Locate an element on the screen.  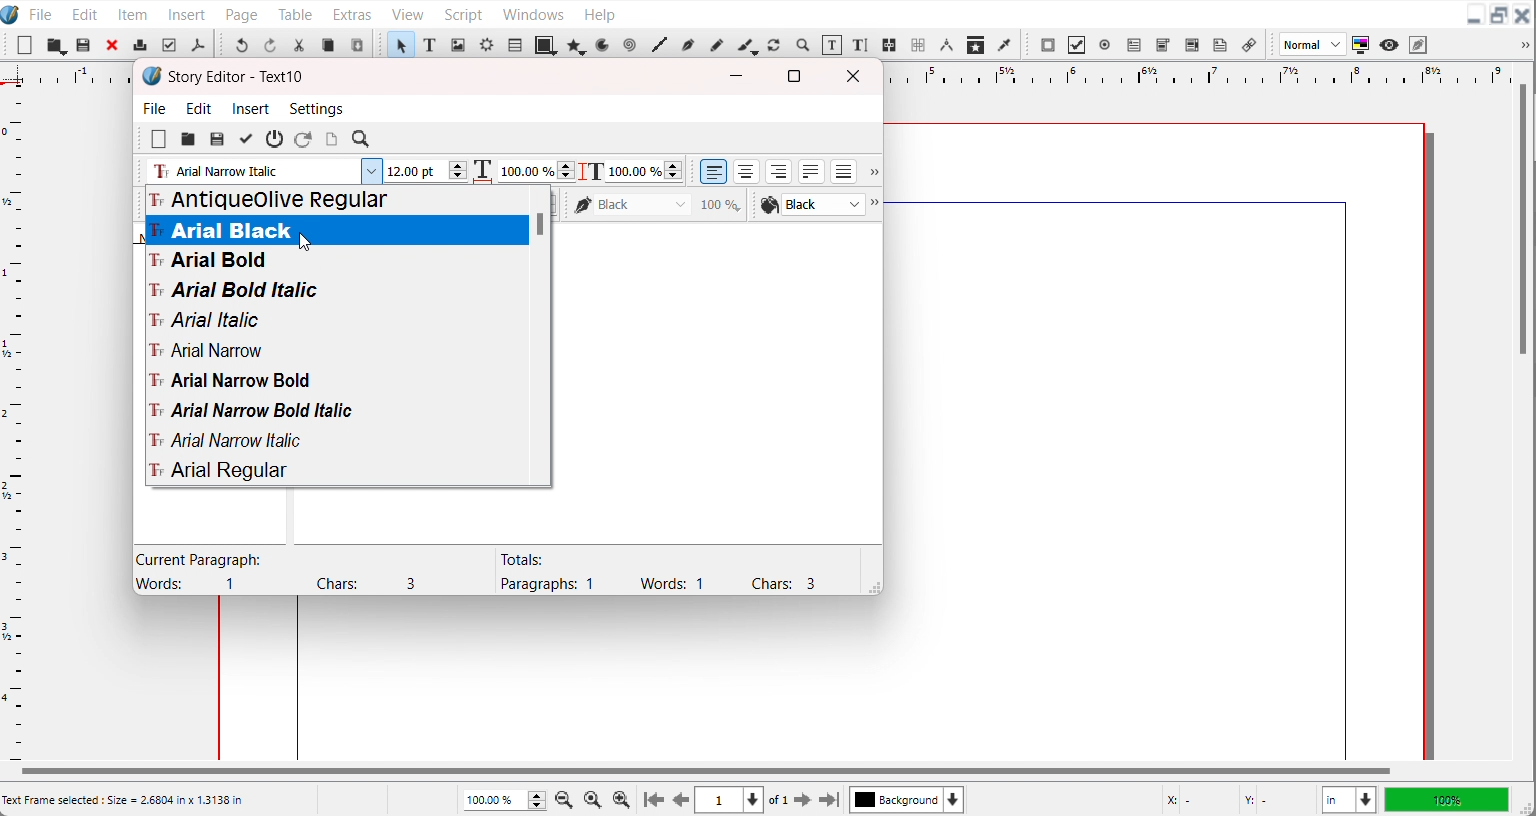
Text is located at coordinates (237, 77).